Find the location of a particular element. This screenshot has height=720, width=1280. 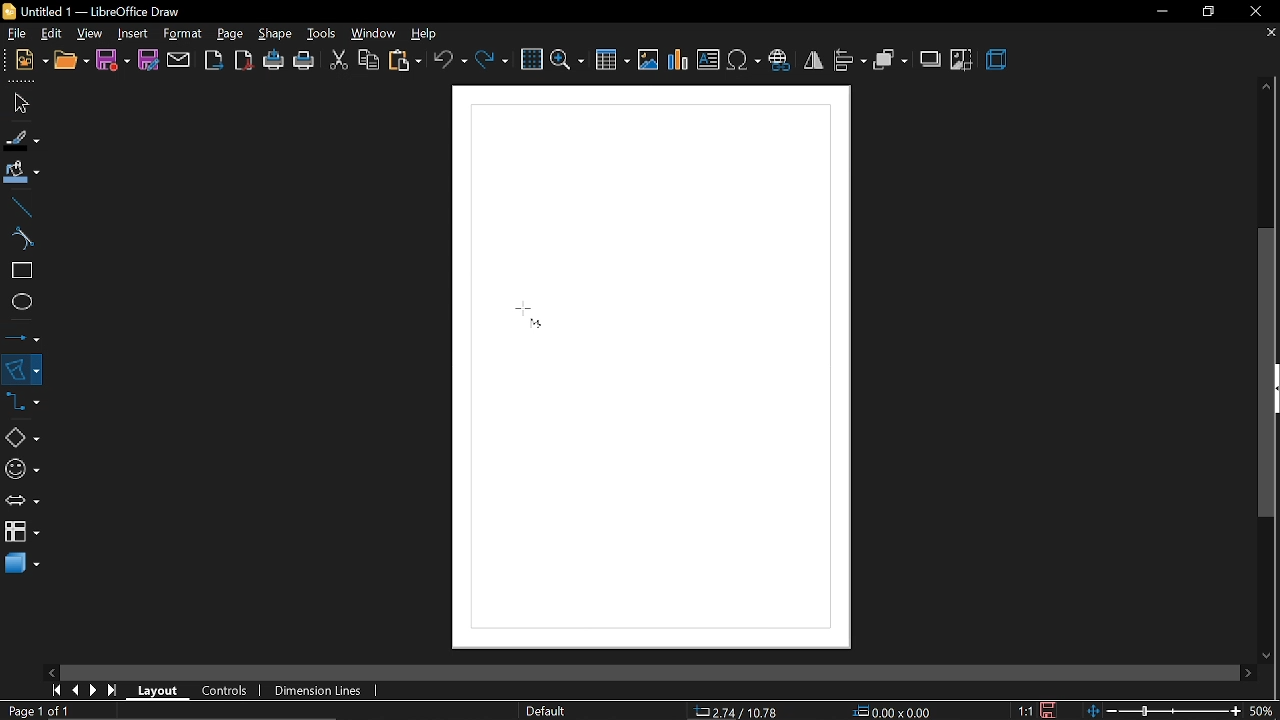

ellipse is located at coordinates (18, 304).